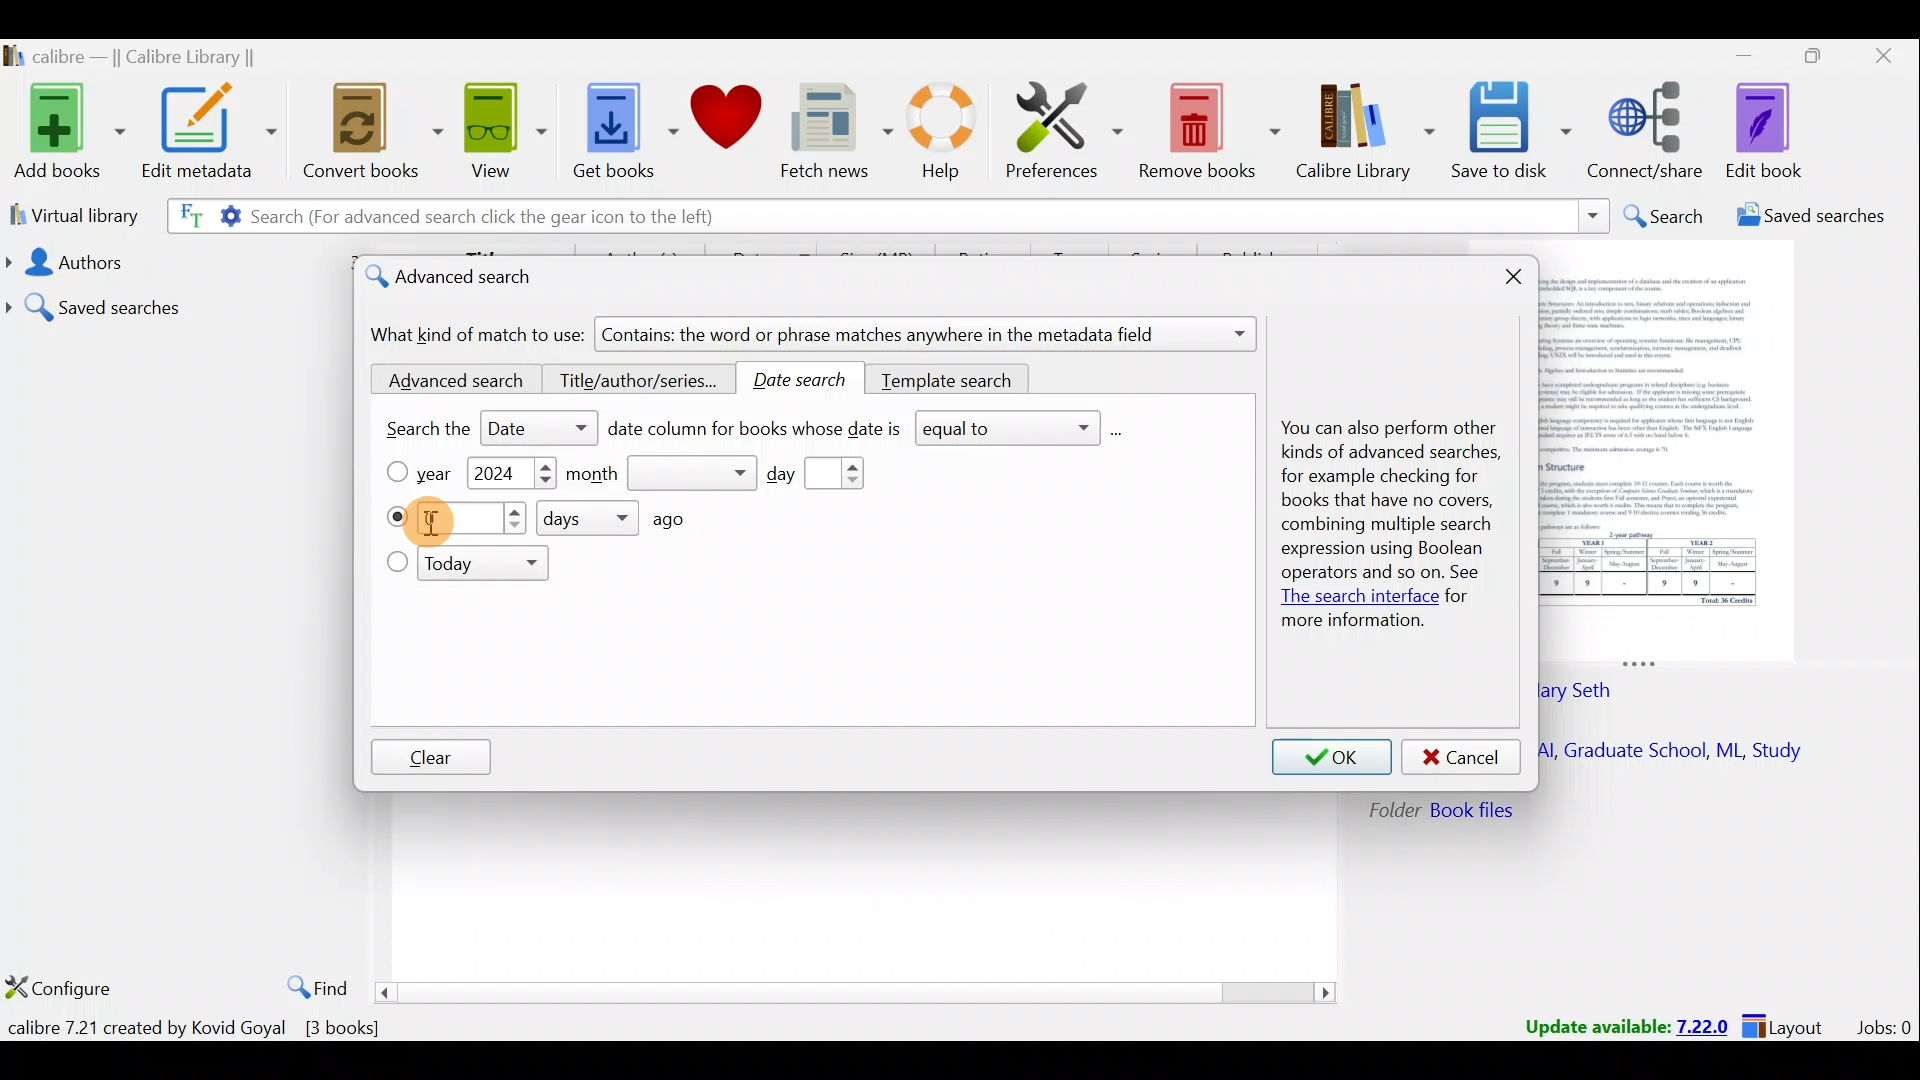  What do you see at coordinates (1616, 1024) in the screenshot?
I see `Update available: 7.22.0` at bounding box center [1616, 1024].